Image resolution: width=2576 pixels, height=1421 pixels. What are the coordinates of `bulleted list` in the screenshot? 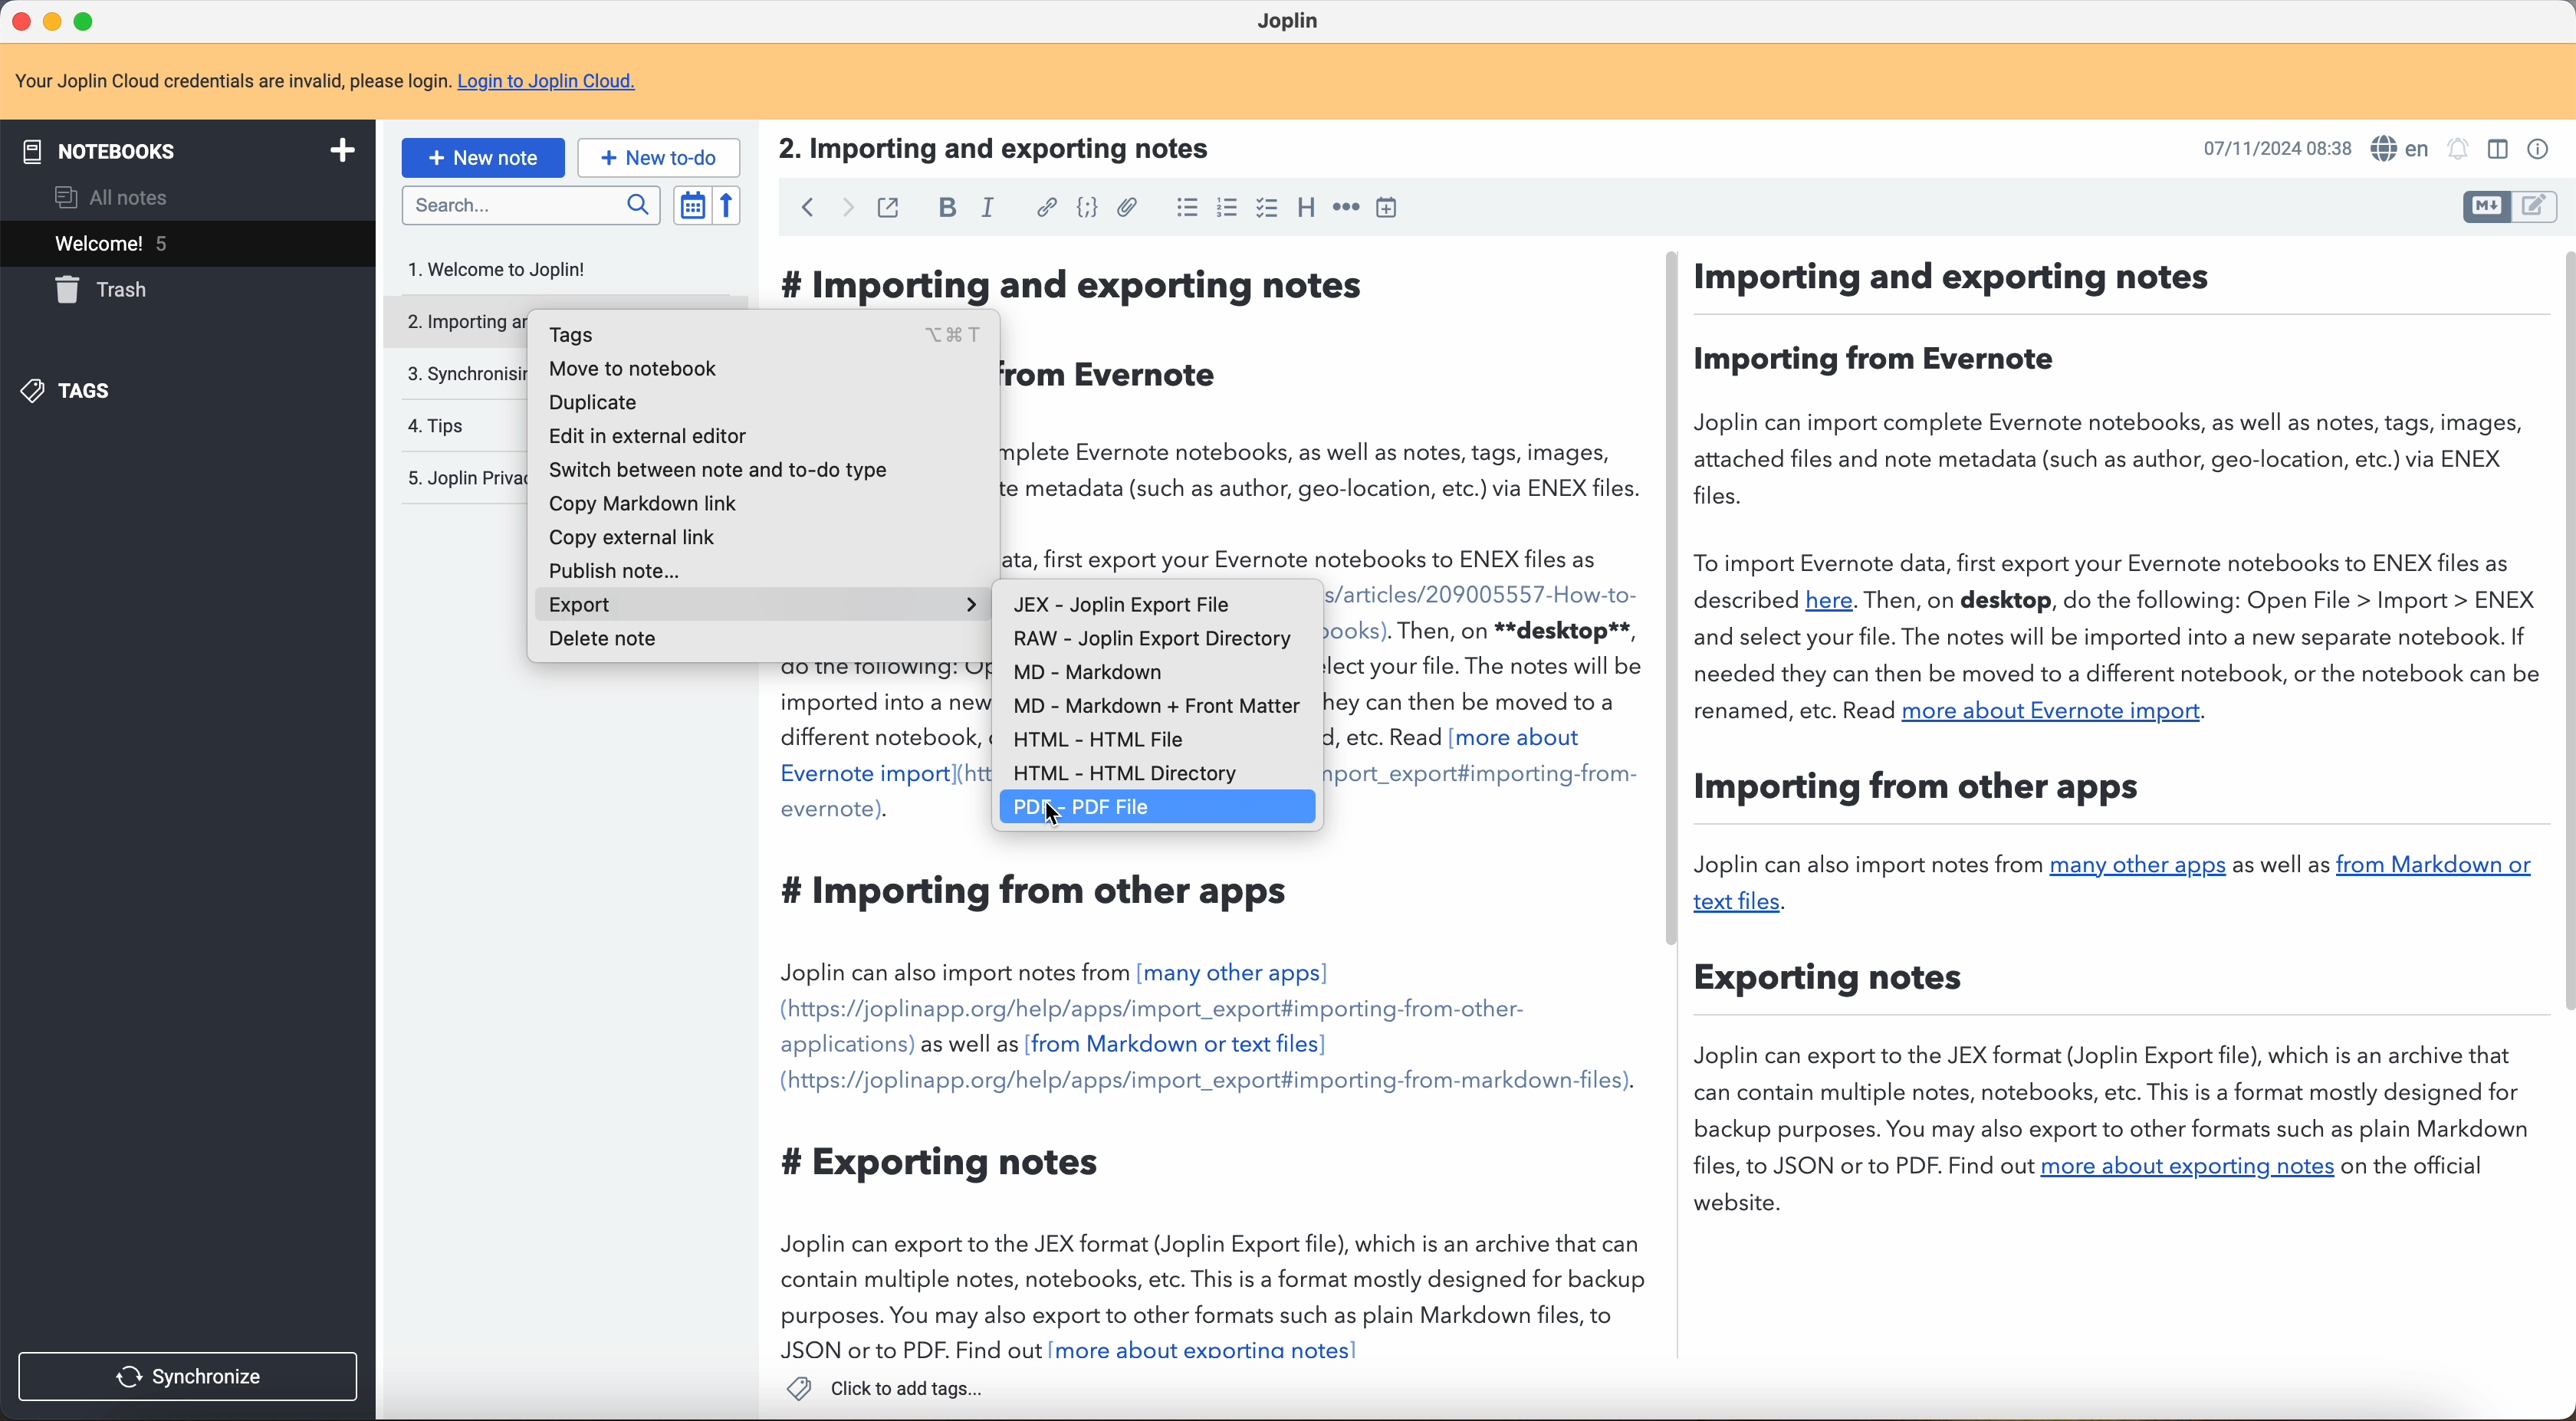 It's located at (1182, 210).